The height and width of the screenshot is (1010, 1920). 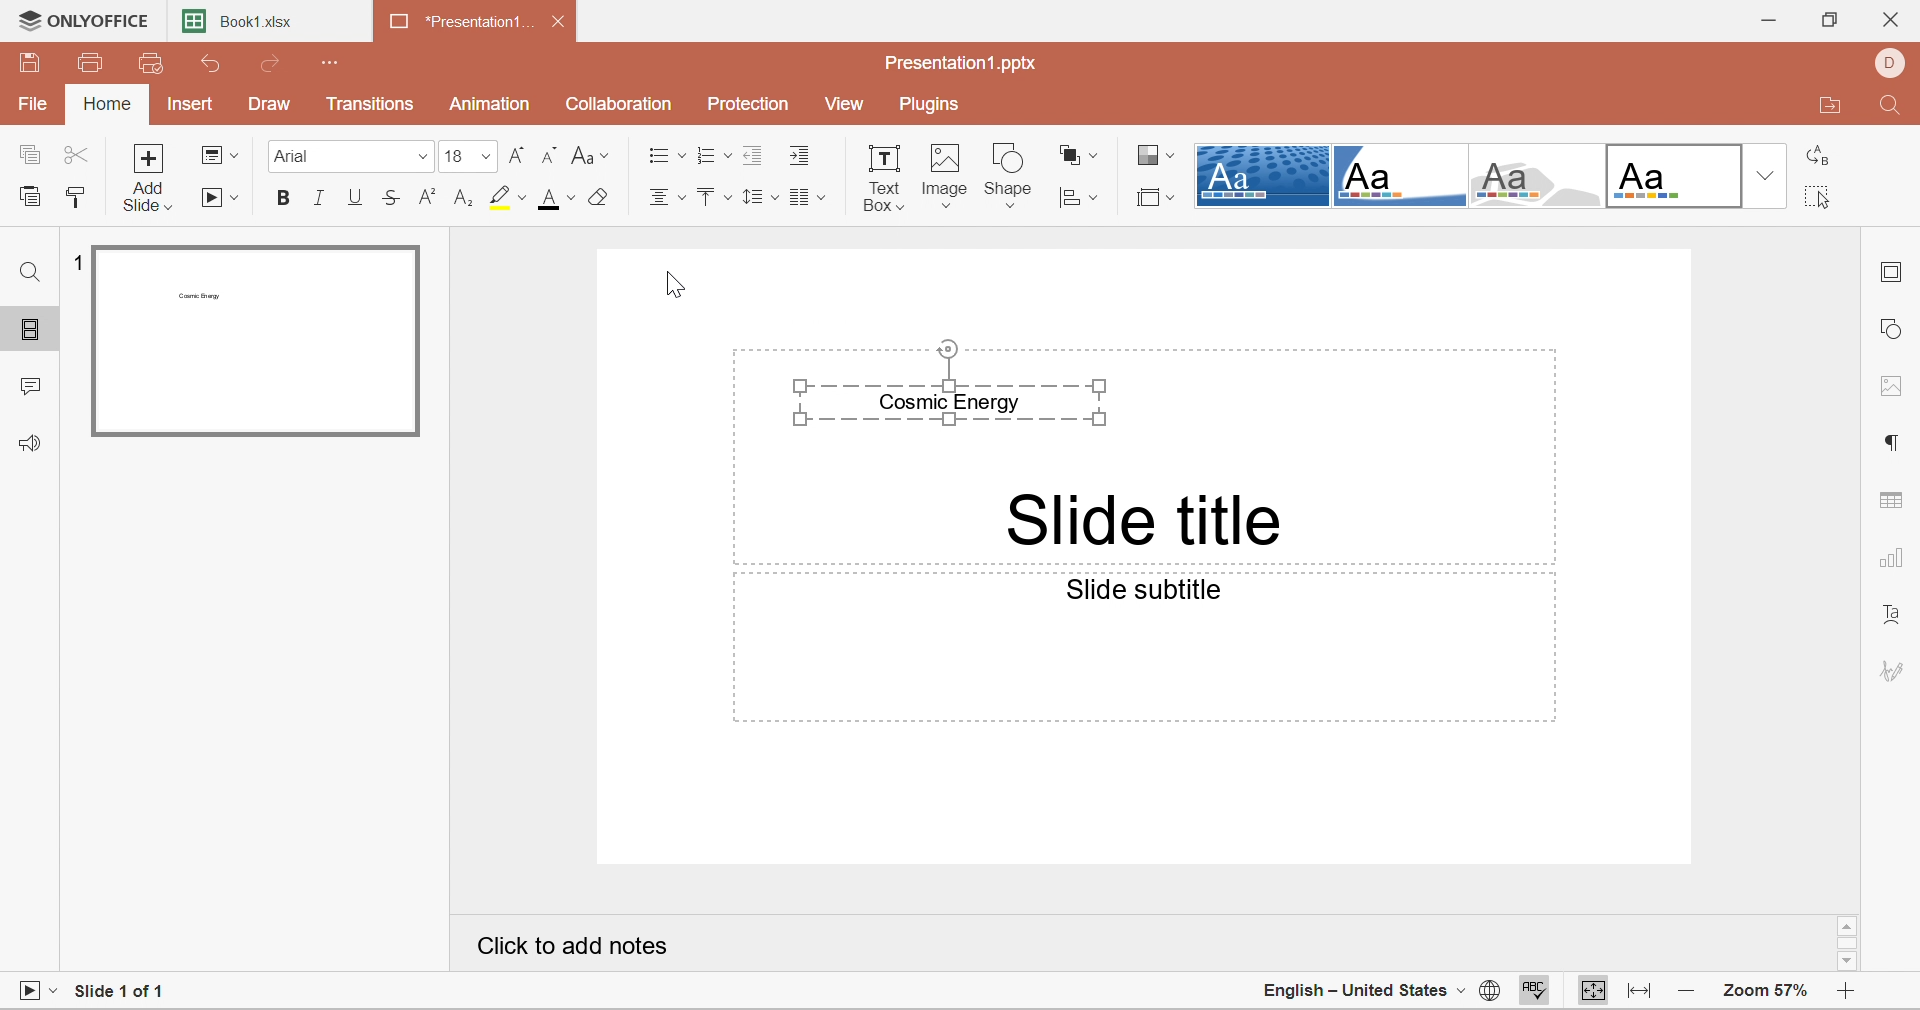 I want to click on Minimize, so click(x=1766, y=21).